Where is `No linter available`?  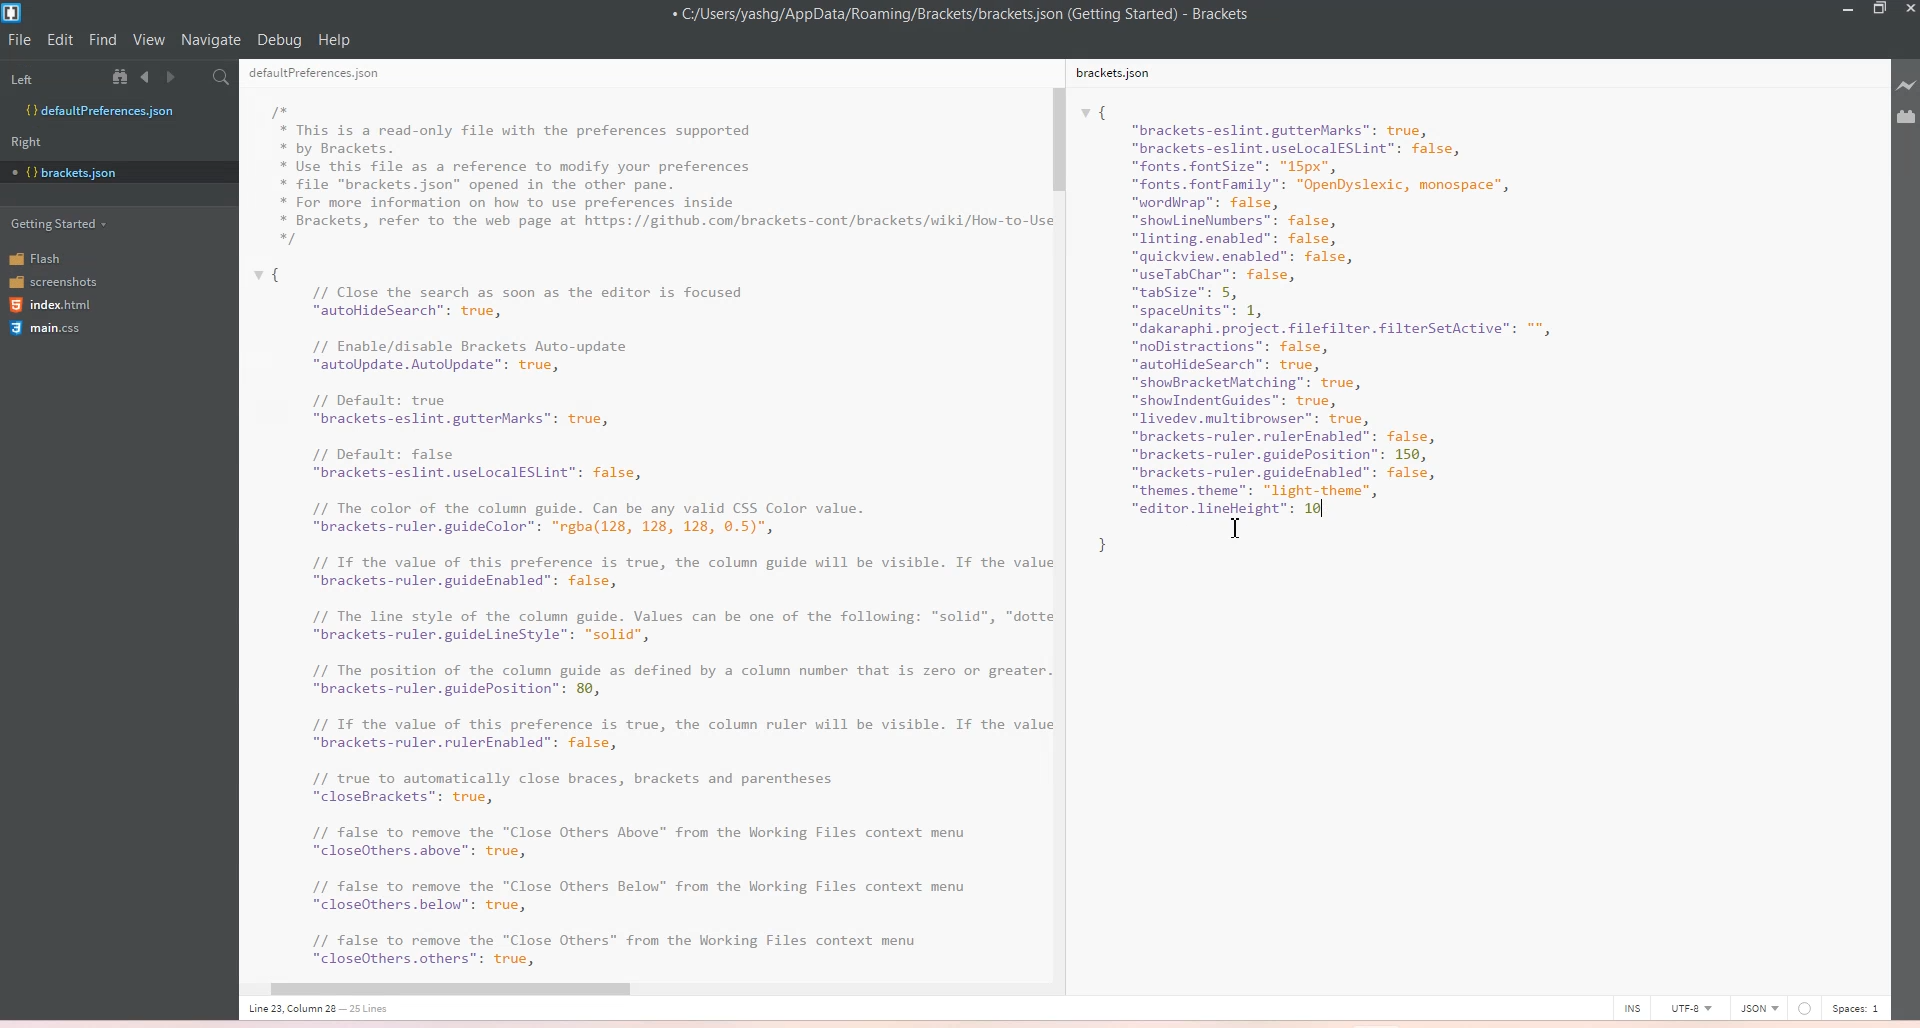 No linter available is located at coordinates (1804, 1009).